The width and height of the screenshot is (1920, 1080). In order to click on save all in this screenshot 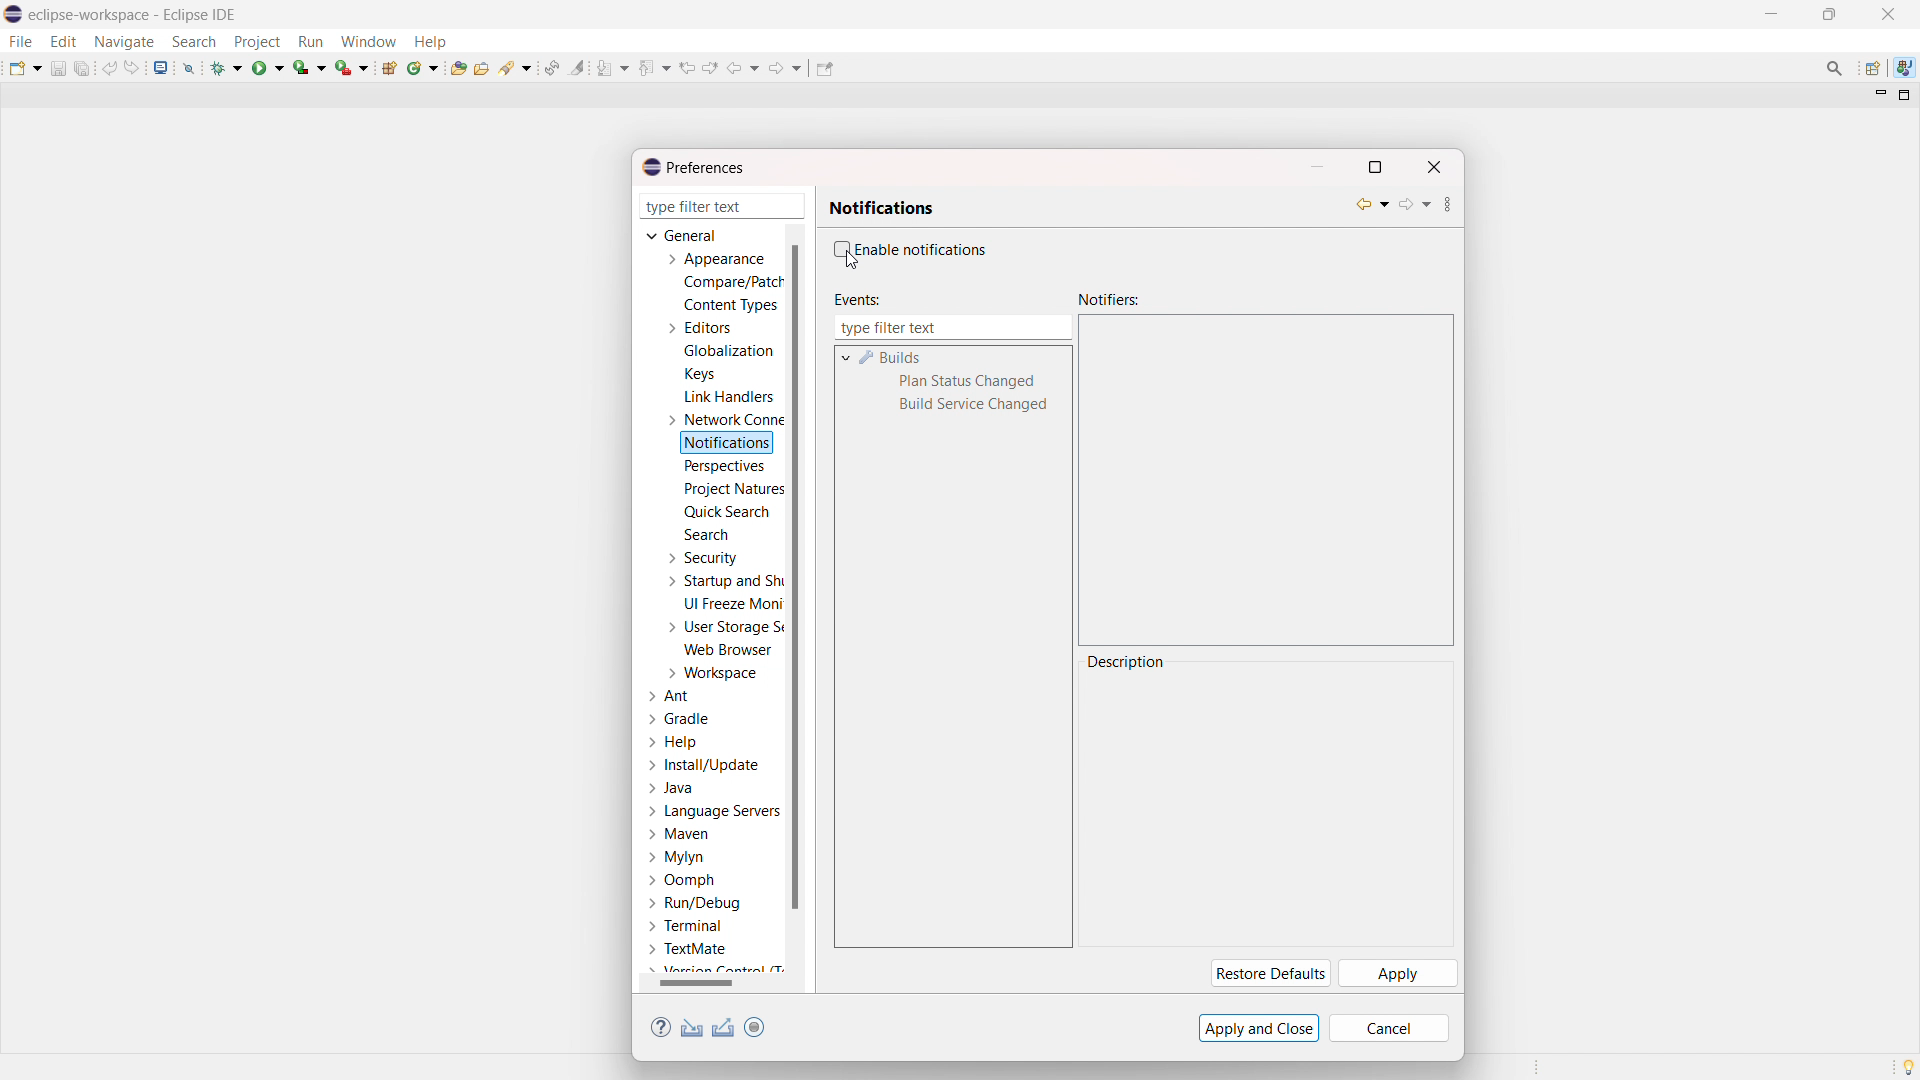, I will do `click(84, 67)`.